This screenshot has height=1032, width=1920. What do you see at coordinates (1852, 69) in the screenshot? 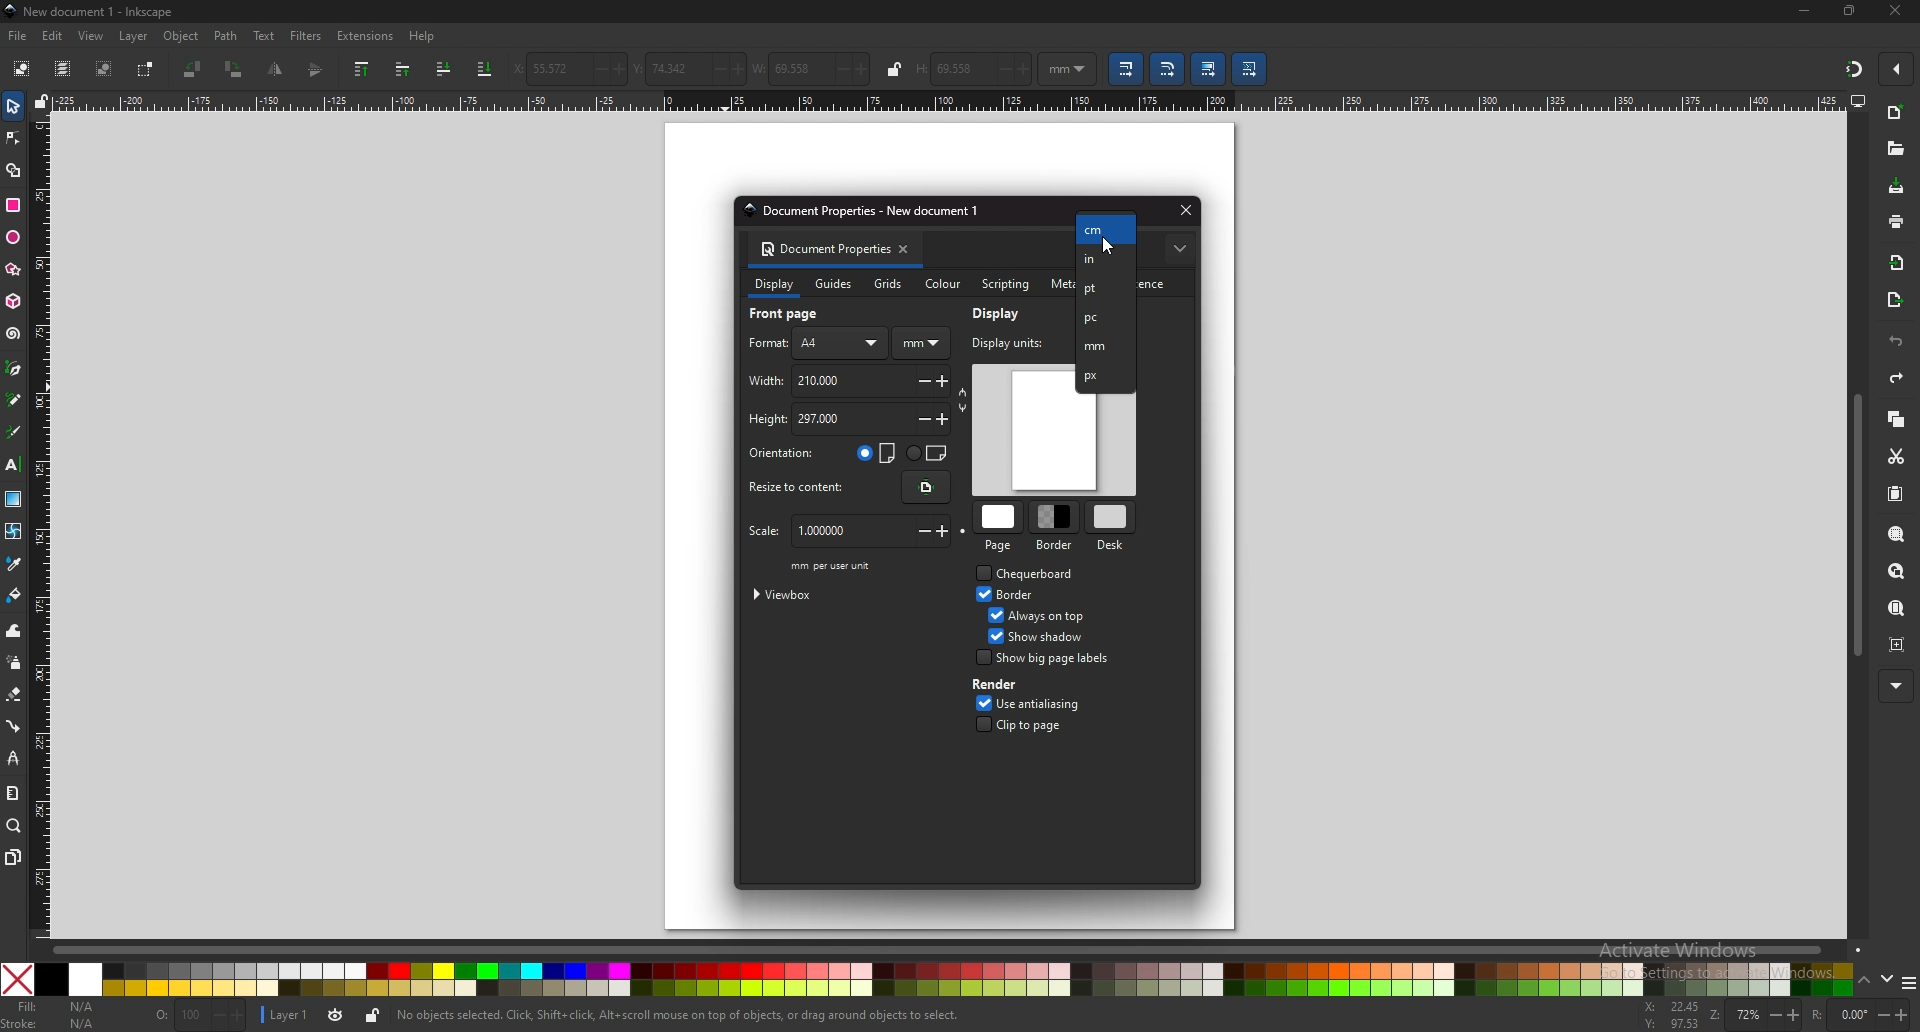
I see `snapping` at bounding box center [1852, 69].